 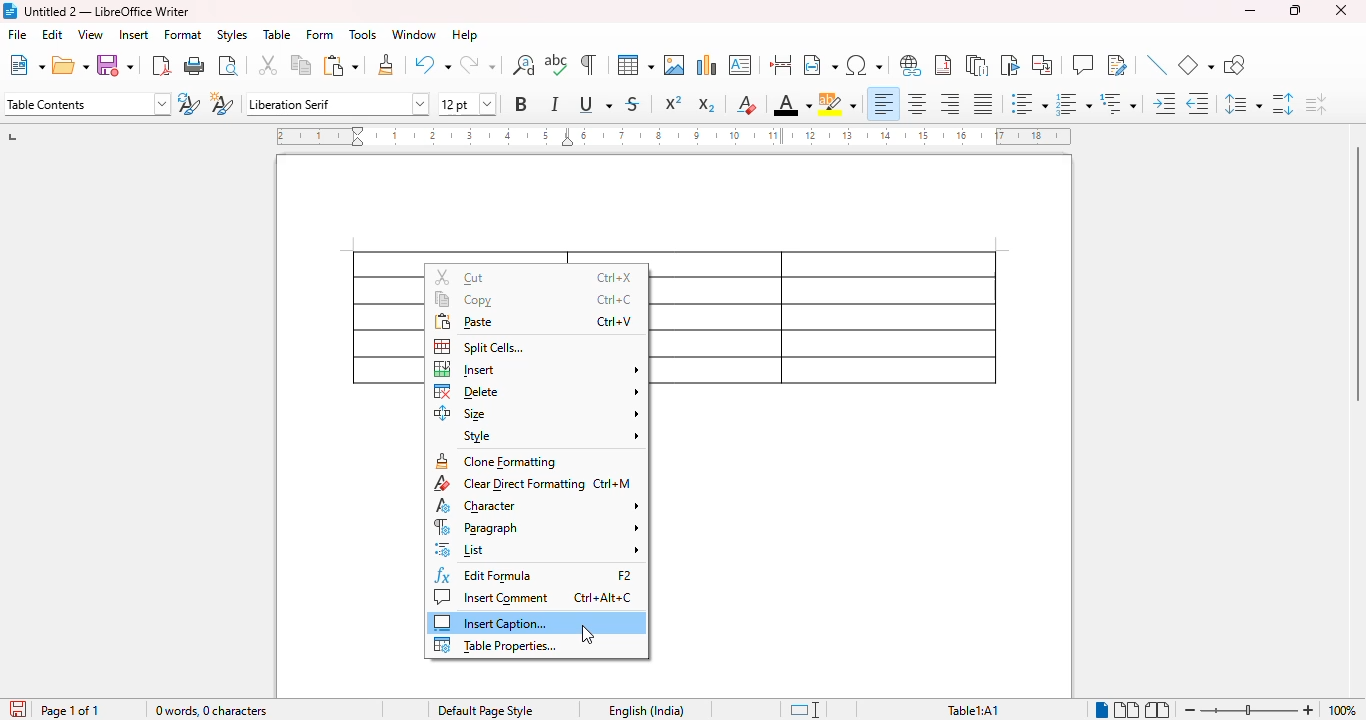 What do you see at coordinates (1315, 104) in the screenshot?
I see `decrease paragraph spacing` at bounding box center [1315, 104].